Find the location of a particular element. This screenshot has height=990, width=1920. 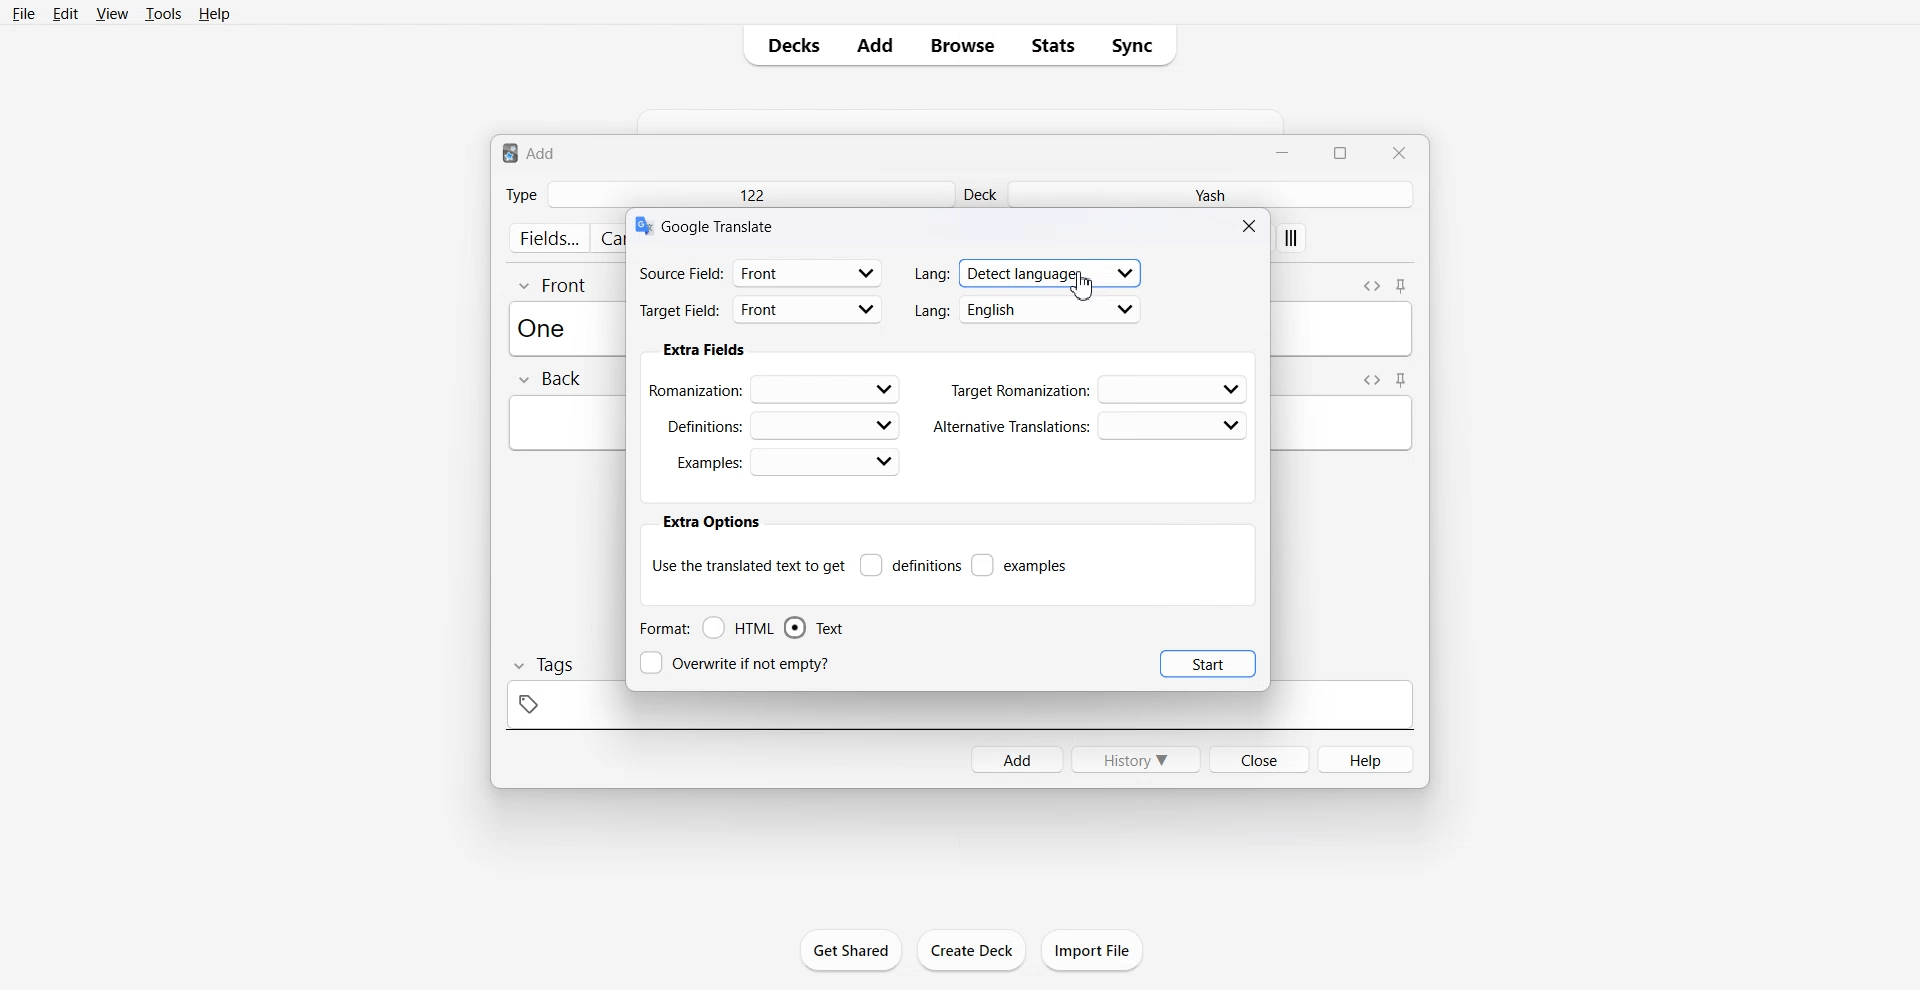

Sync is located at coordinates (1138, 45).